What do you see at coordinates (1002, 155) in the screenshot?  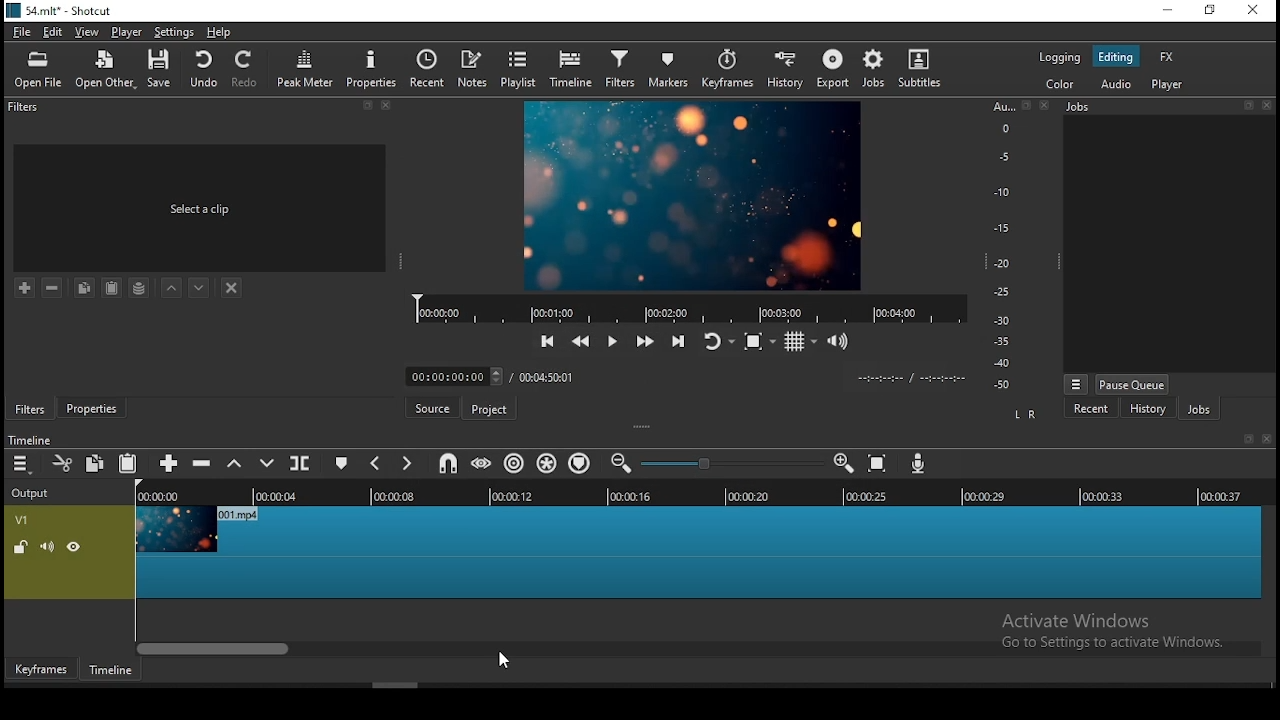 I see `-5` at bounding box center [1002, 155].